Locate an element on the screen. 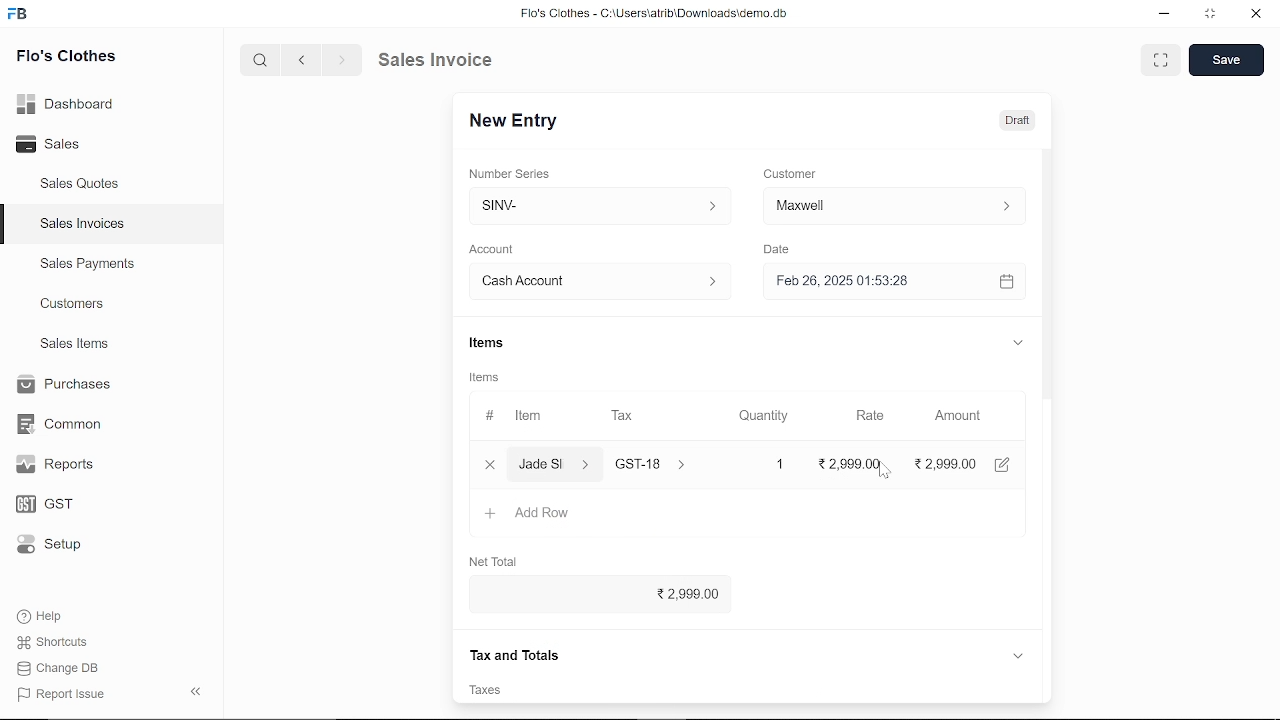 The width and height of the screenshot is (1280, 720). restore down is located at coordinates (1212, 15).